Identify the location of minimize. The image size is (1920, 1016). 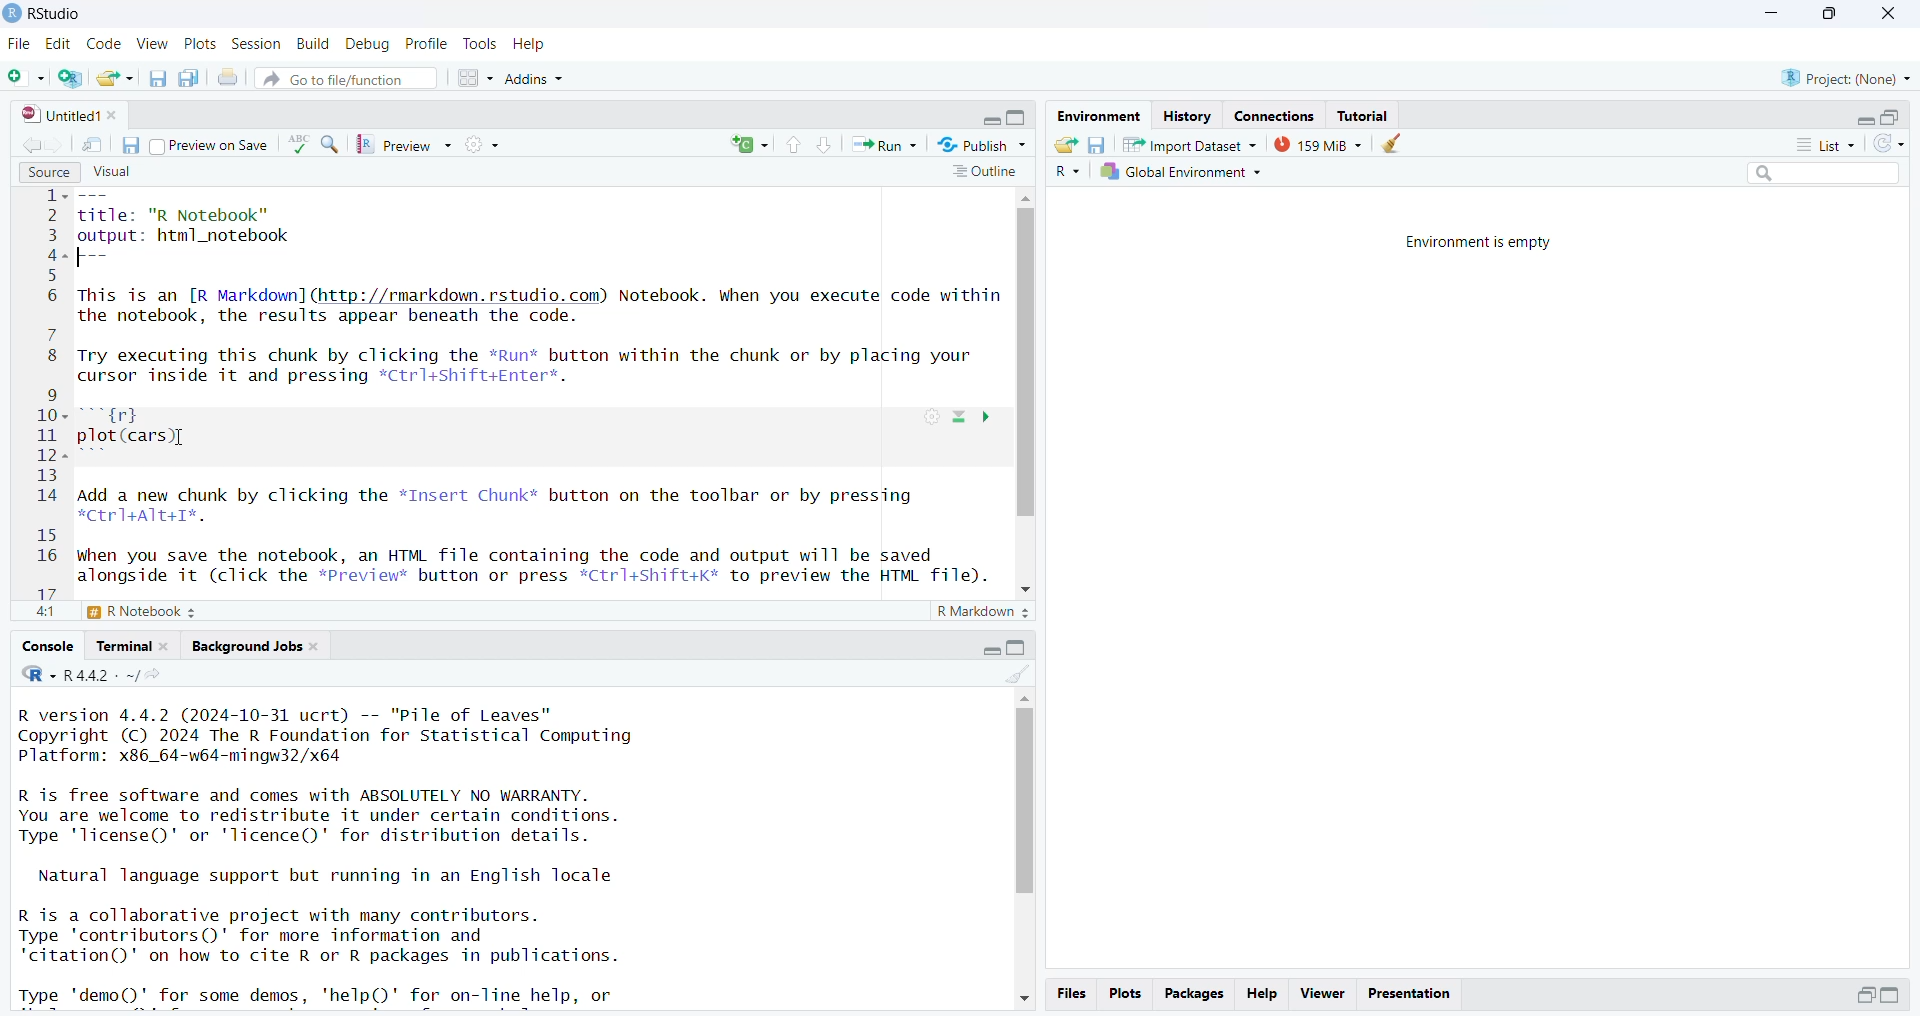
(1772, 15).